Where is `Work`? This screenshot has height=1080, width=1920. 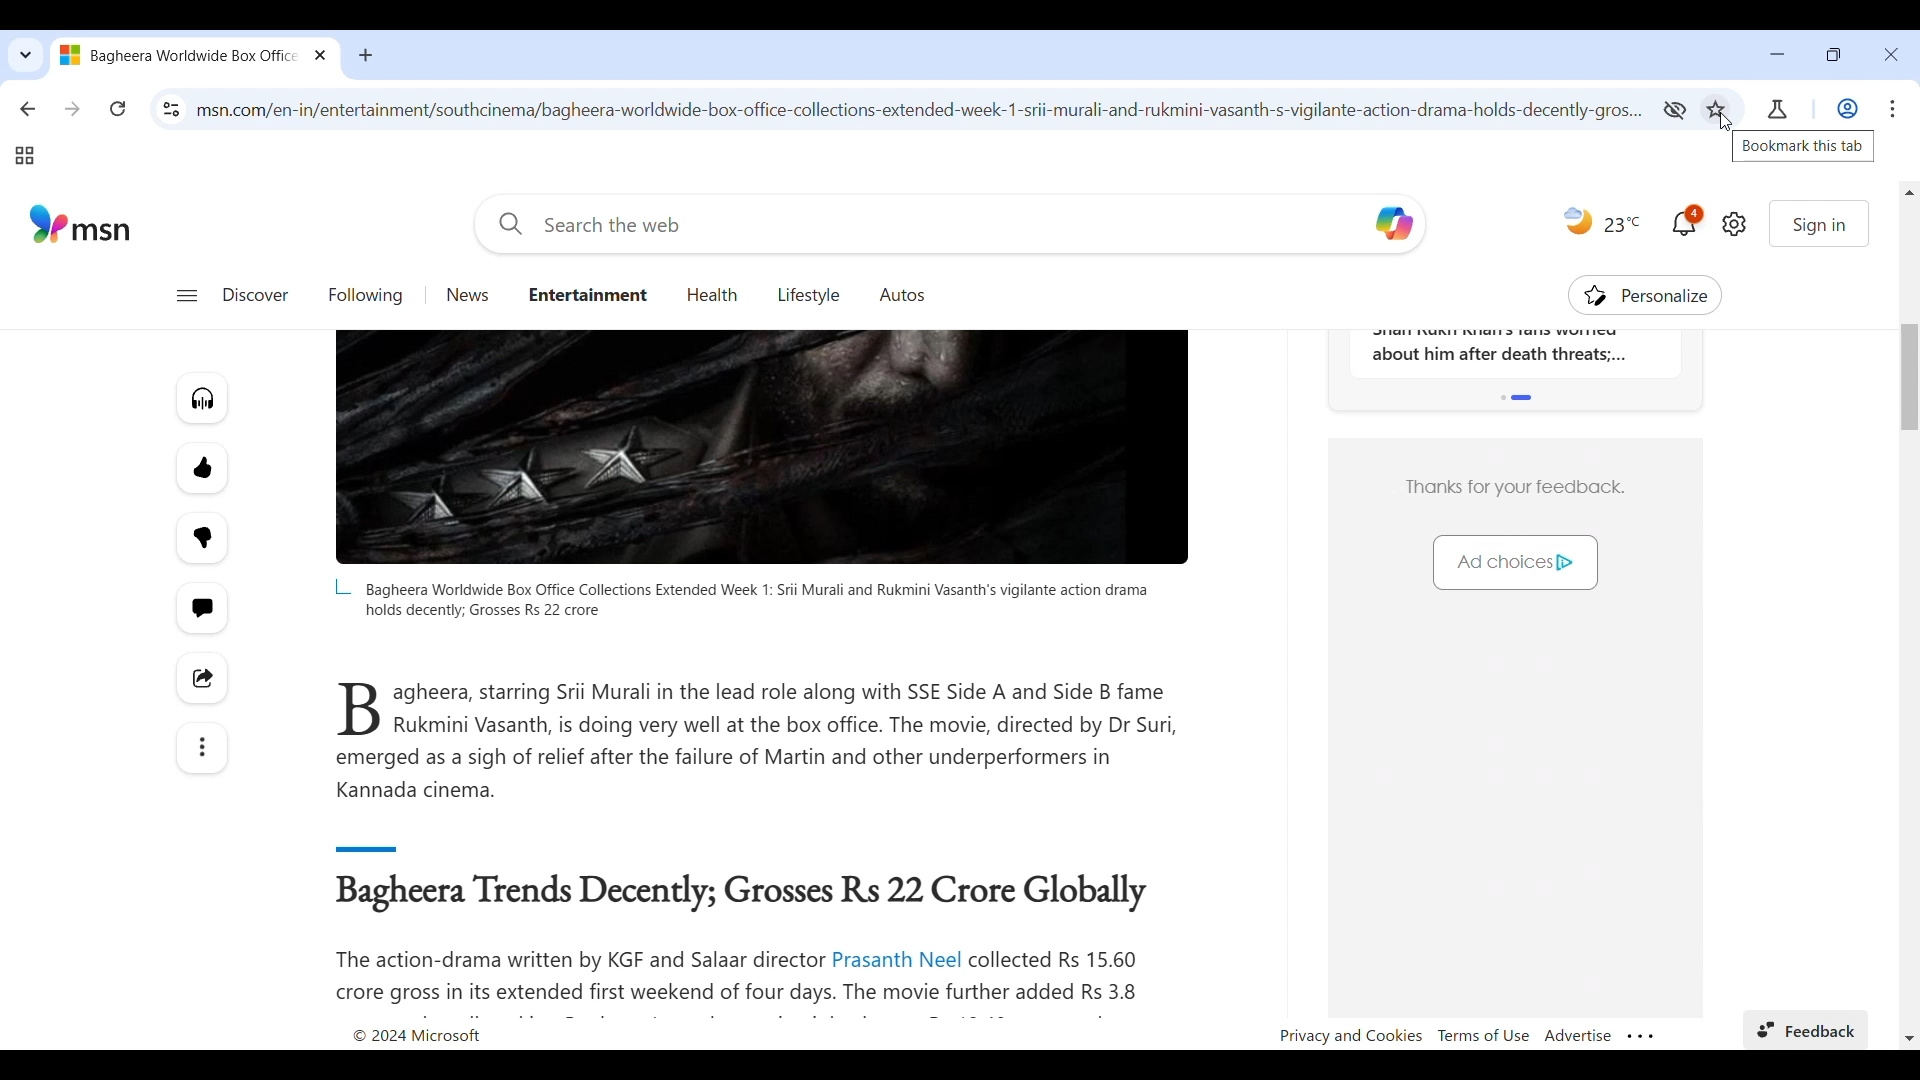 Work is located at coordinates (1847, 109).